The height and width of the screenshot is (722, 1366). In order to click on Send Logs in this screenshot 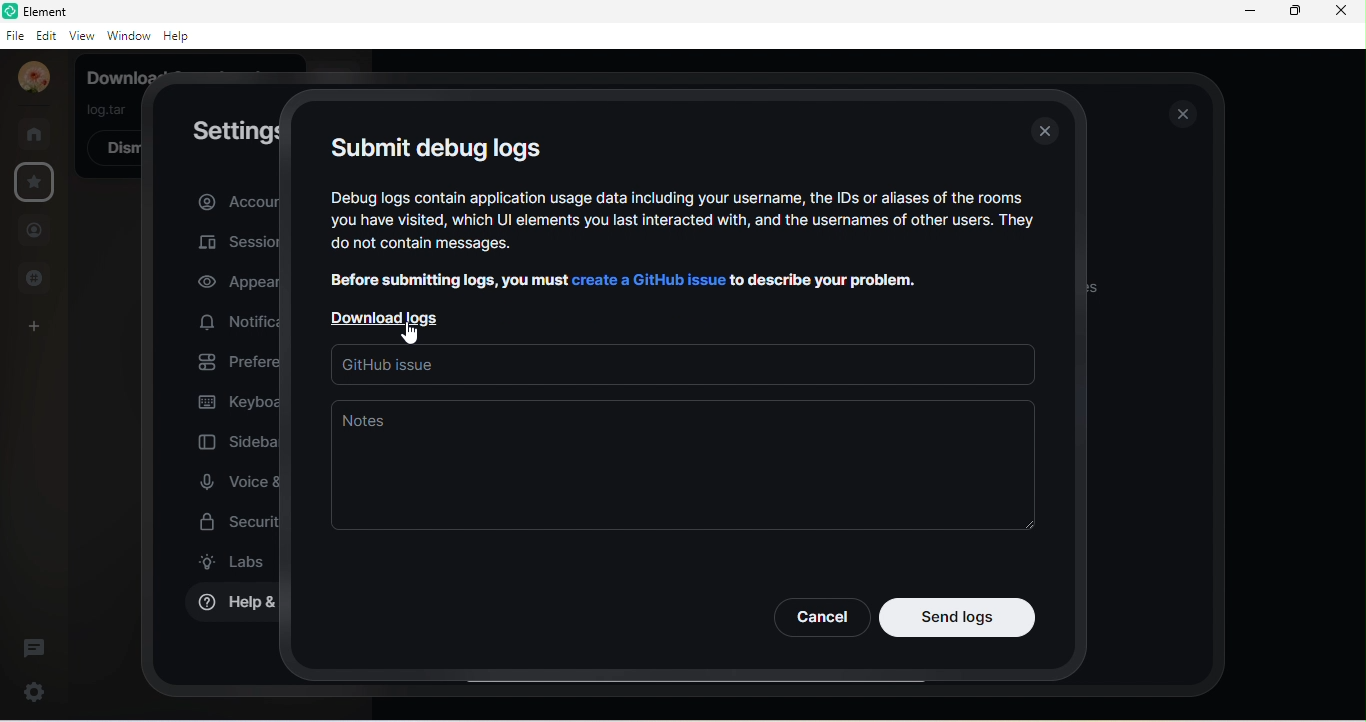, I will do `click(958, 617)`.